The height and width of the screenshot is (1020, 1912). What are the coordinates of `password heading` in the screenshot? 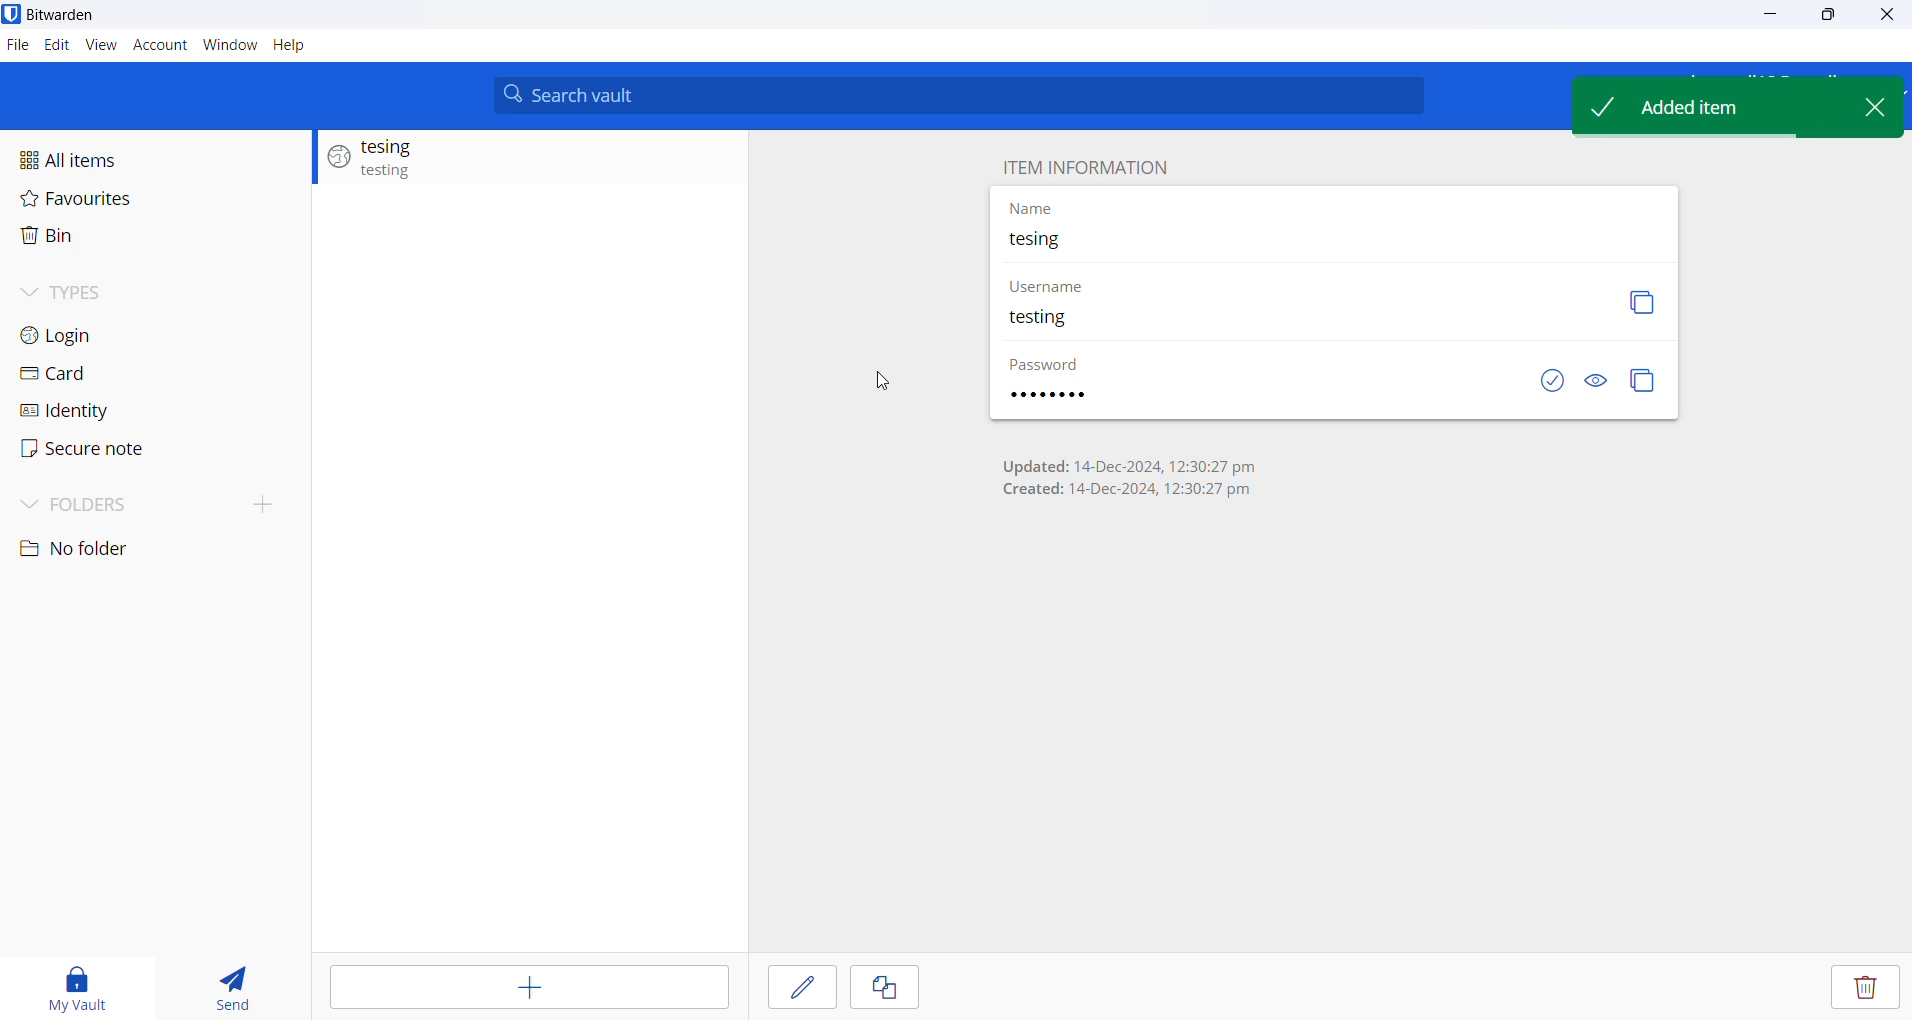 It's located at (1070, 364).